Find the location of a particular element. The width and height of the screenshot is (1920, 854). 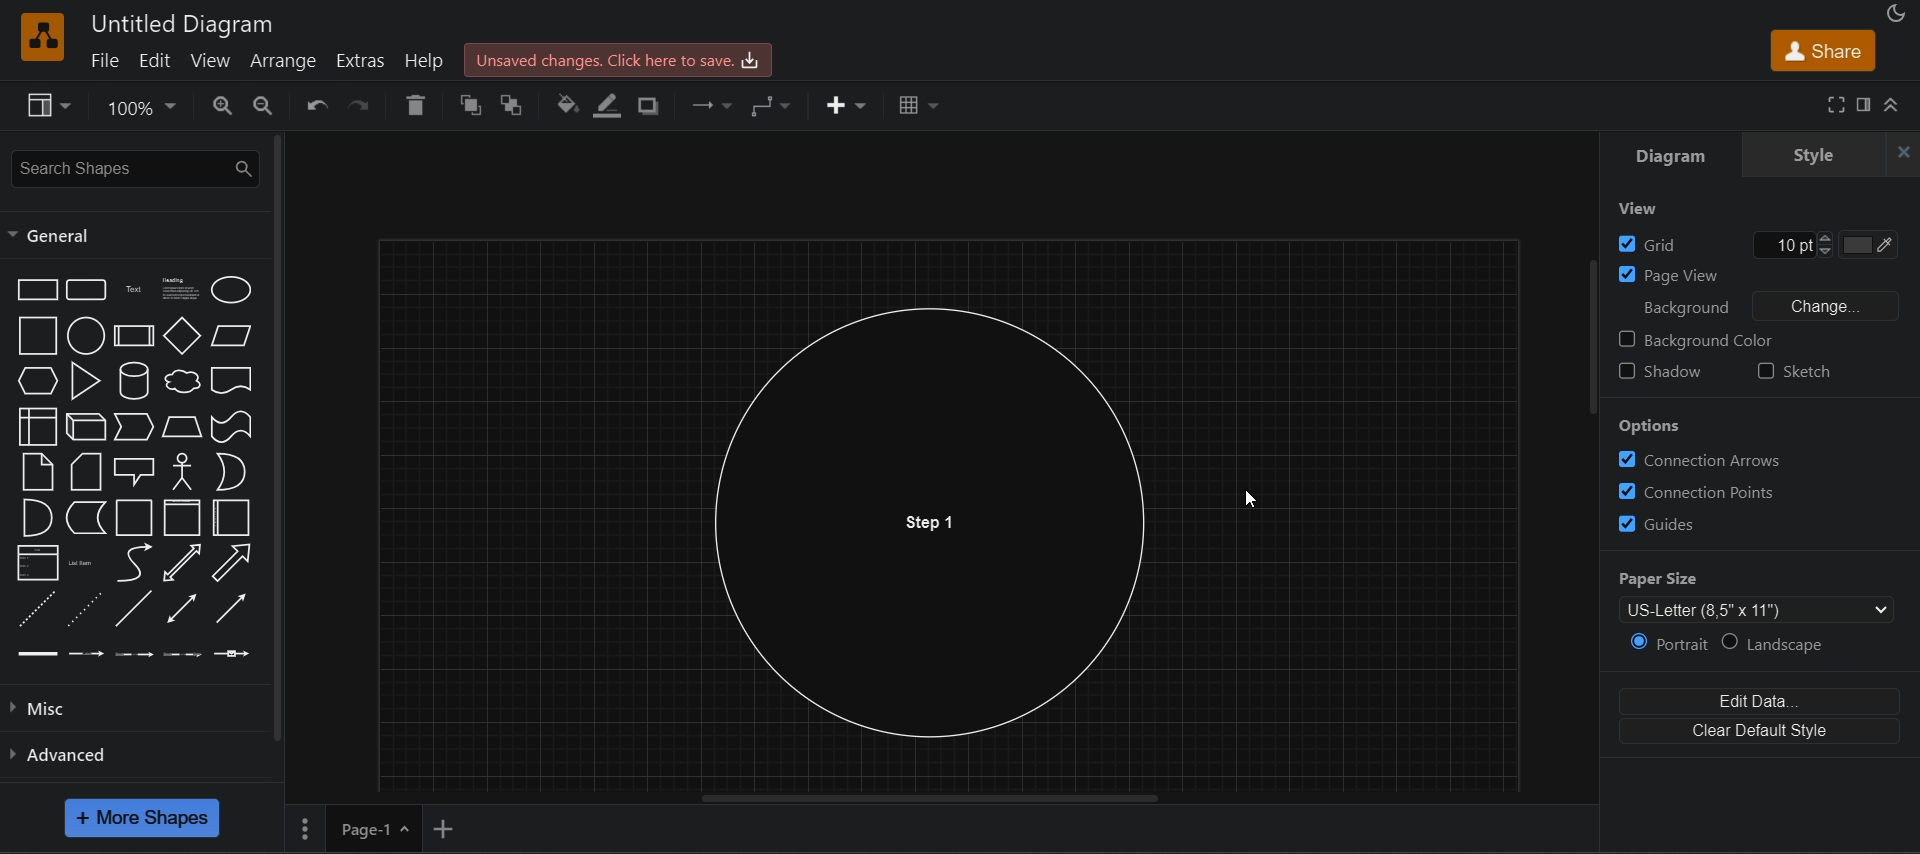

tape is located at coordinates (236, 426).